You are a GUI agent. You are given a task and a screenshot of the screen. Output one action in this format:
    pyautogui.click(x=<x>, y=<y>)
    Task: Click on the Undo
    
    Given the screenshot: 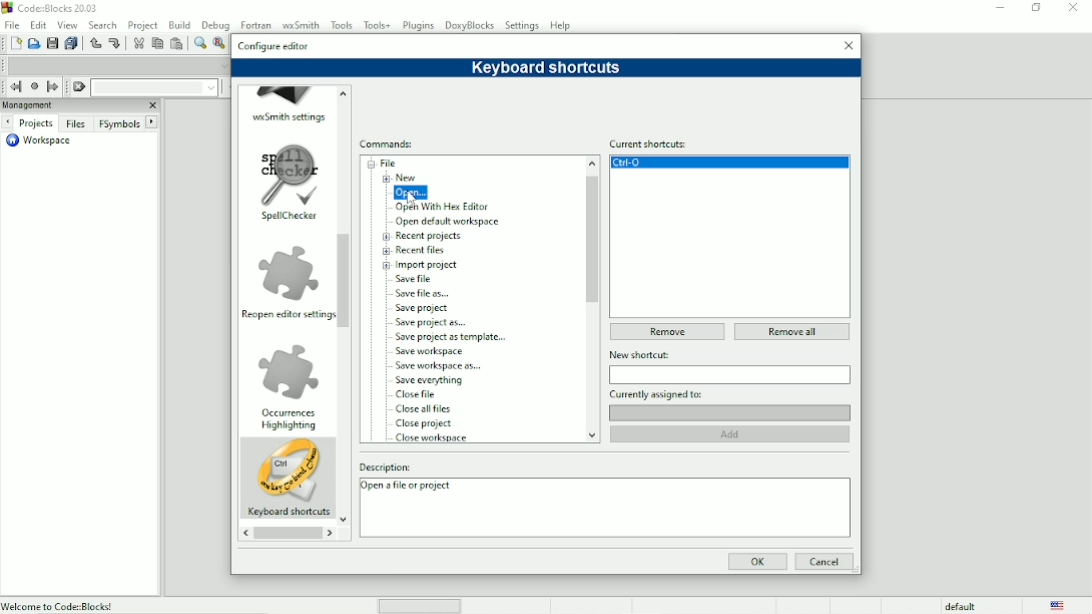 What is the action you would take?
    pyautogui.click(x=94, y=43)
    